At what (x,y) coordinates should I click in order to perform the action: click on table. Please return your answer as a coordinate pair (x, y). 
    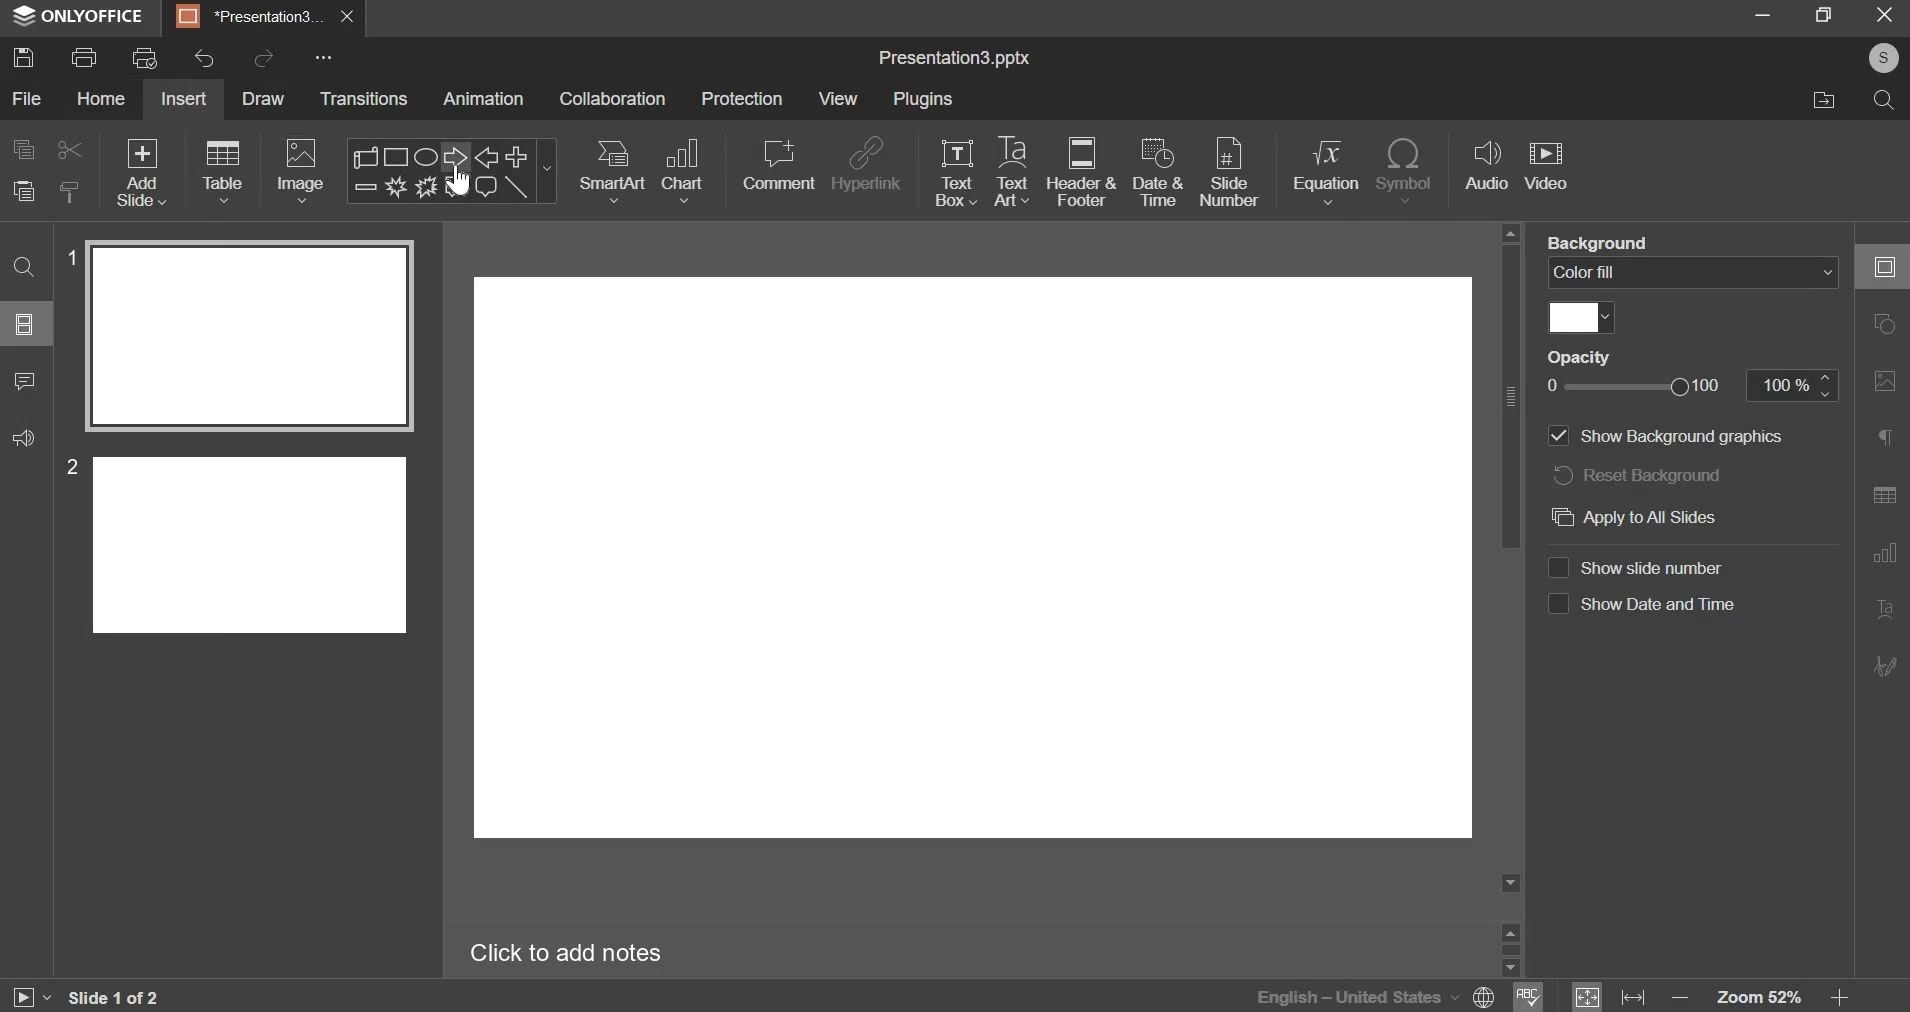
    Looking at the image, I should click on (225, 171).